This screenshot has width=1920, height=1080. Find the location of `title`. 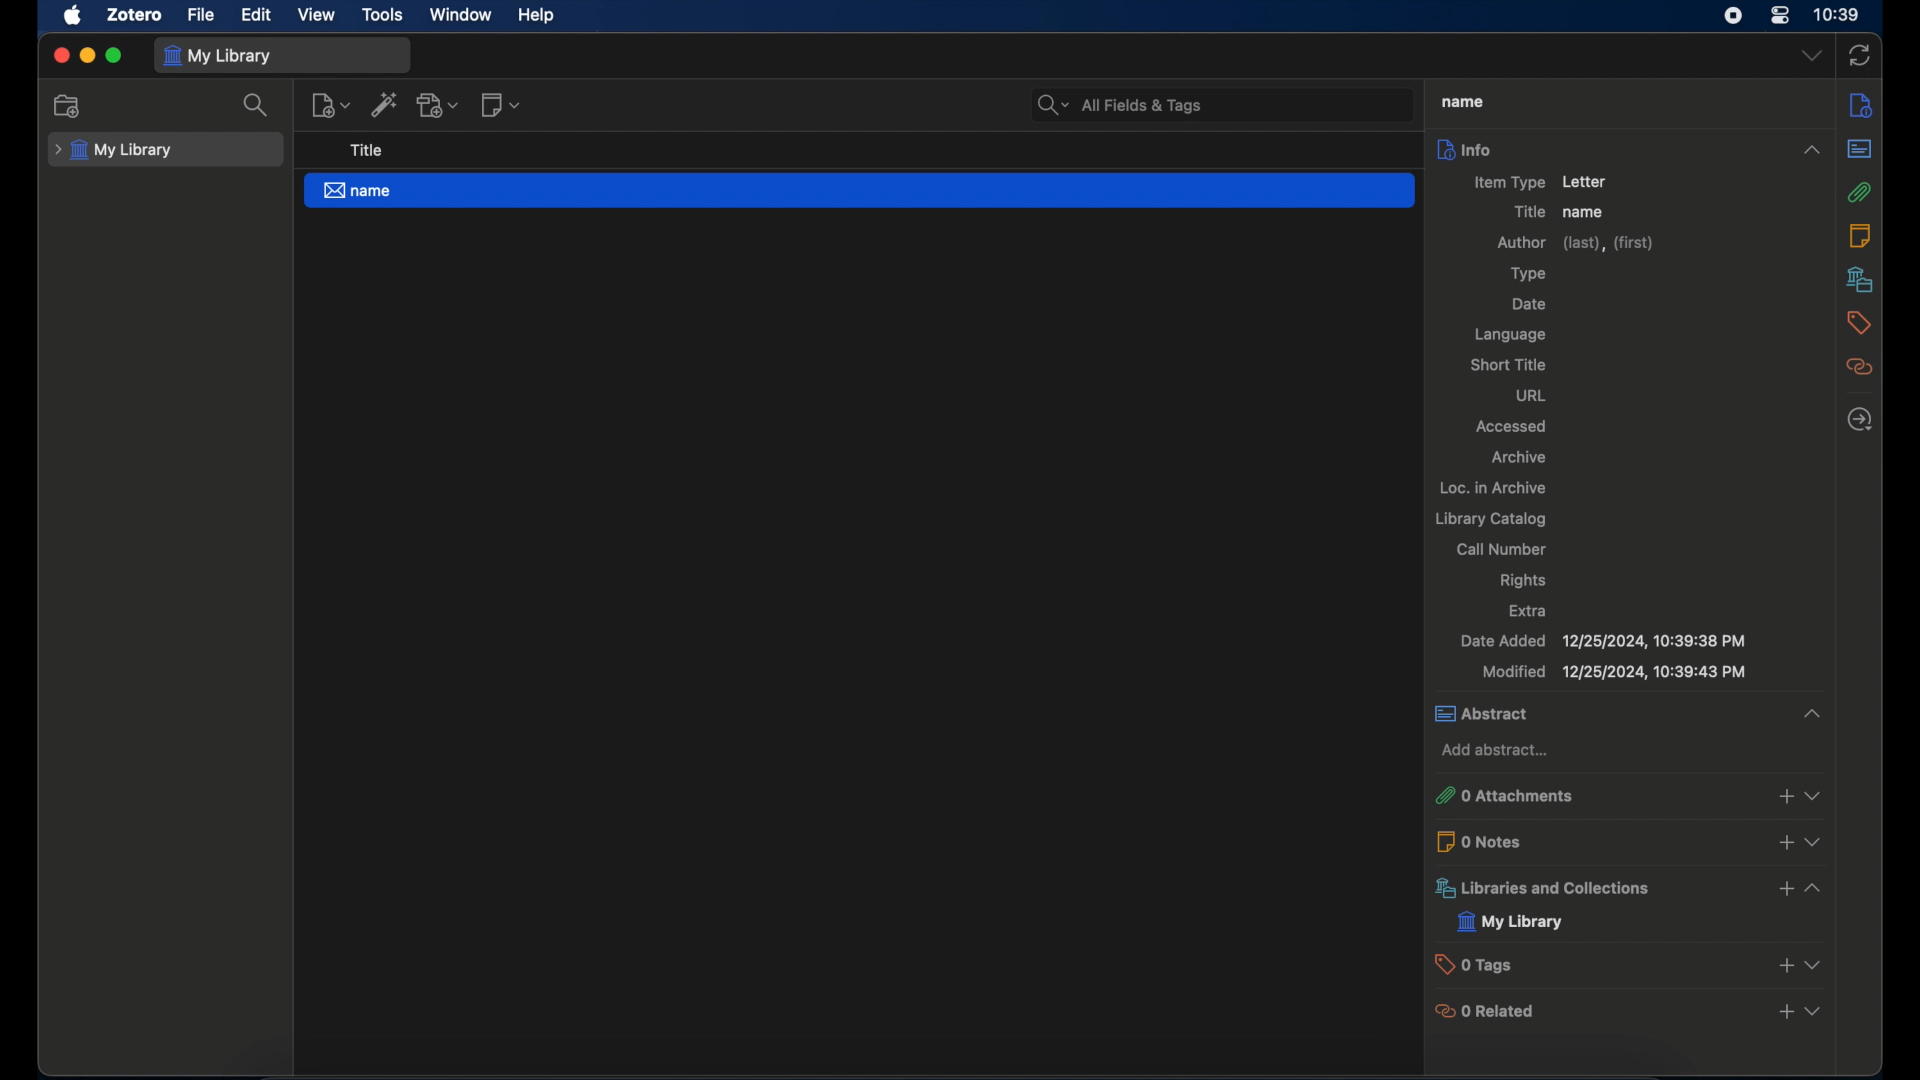

title is located at coordinates (1528, 212).